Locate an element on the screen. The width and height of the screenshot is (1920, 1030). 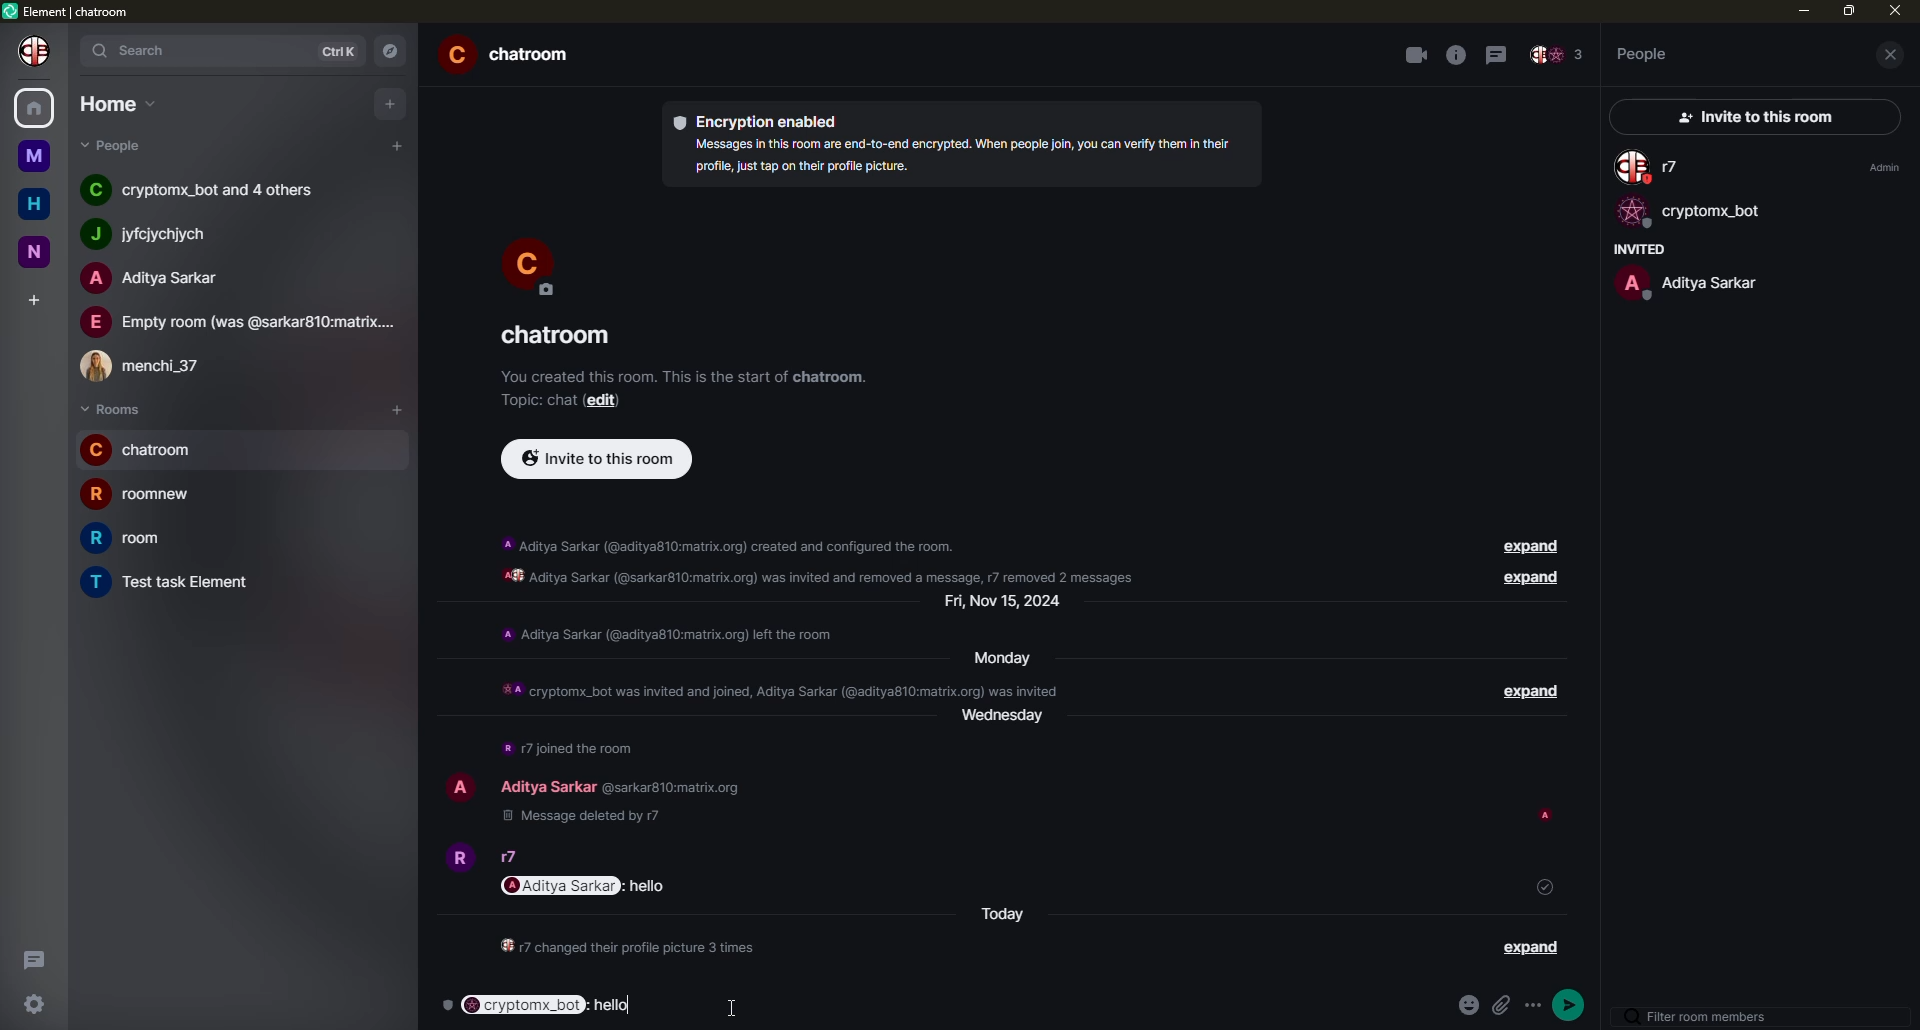
topic is located at coordinates (535, 400).